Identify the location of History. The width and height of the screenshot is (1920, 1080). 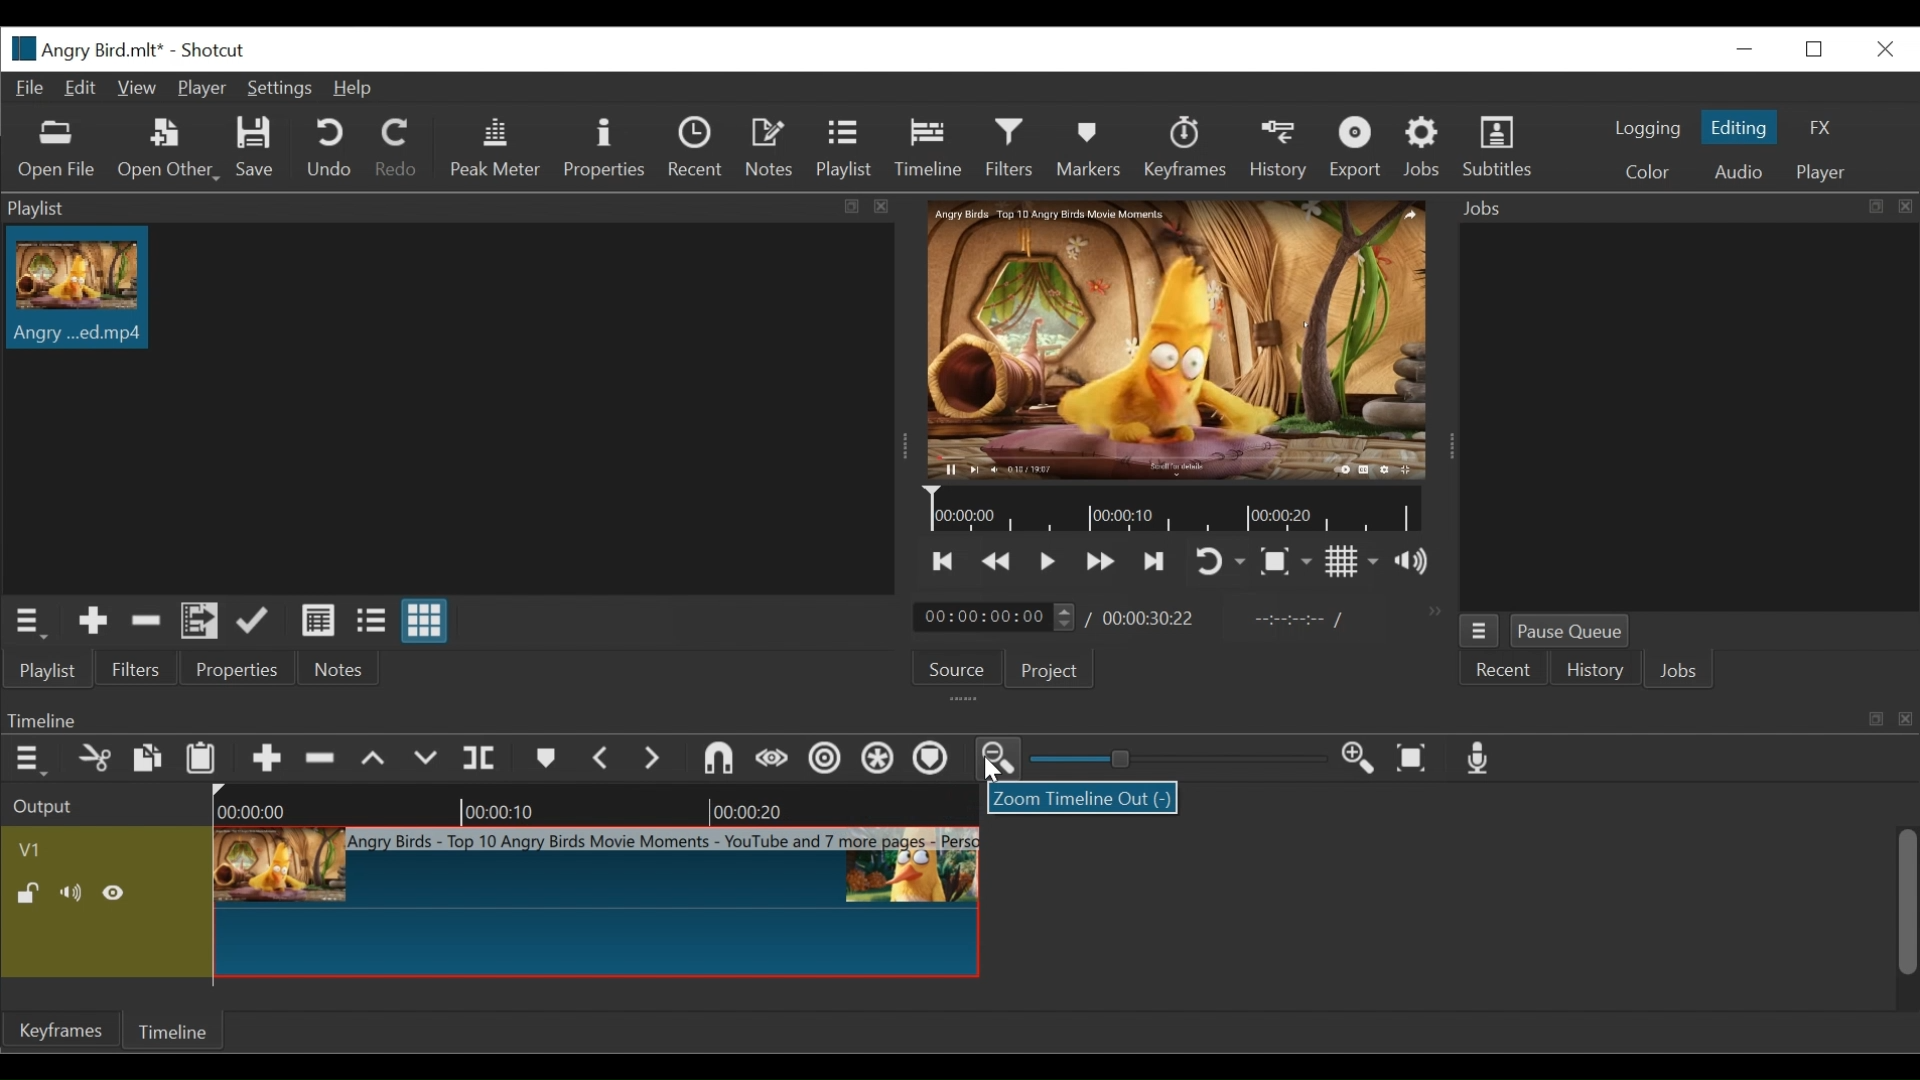
(1279, 149).